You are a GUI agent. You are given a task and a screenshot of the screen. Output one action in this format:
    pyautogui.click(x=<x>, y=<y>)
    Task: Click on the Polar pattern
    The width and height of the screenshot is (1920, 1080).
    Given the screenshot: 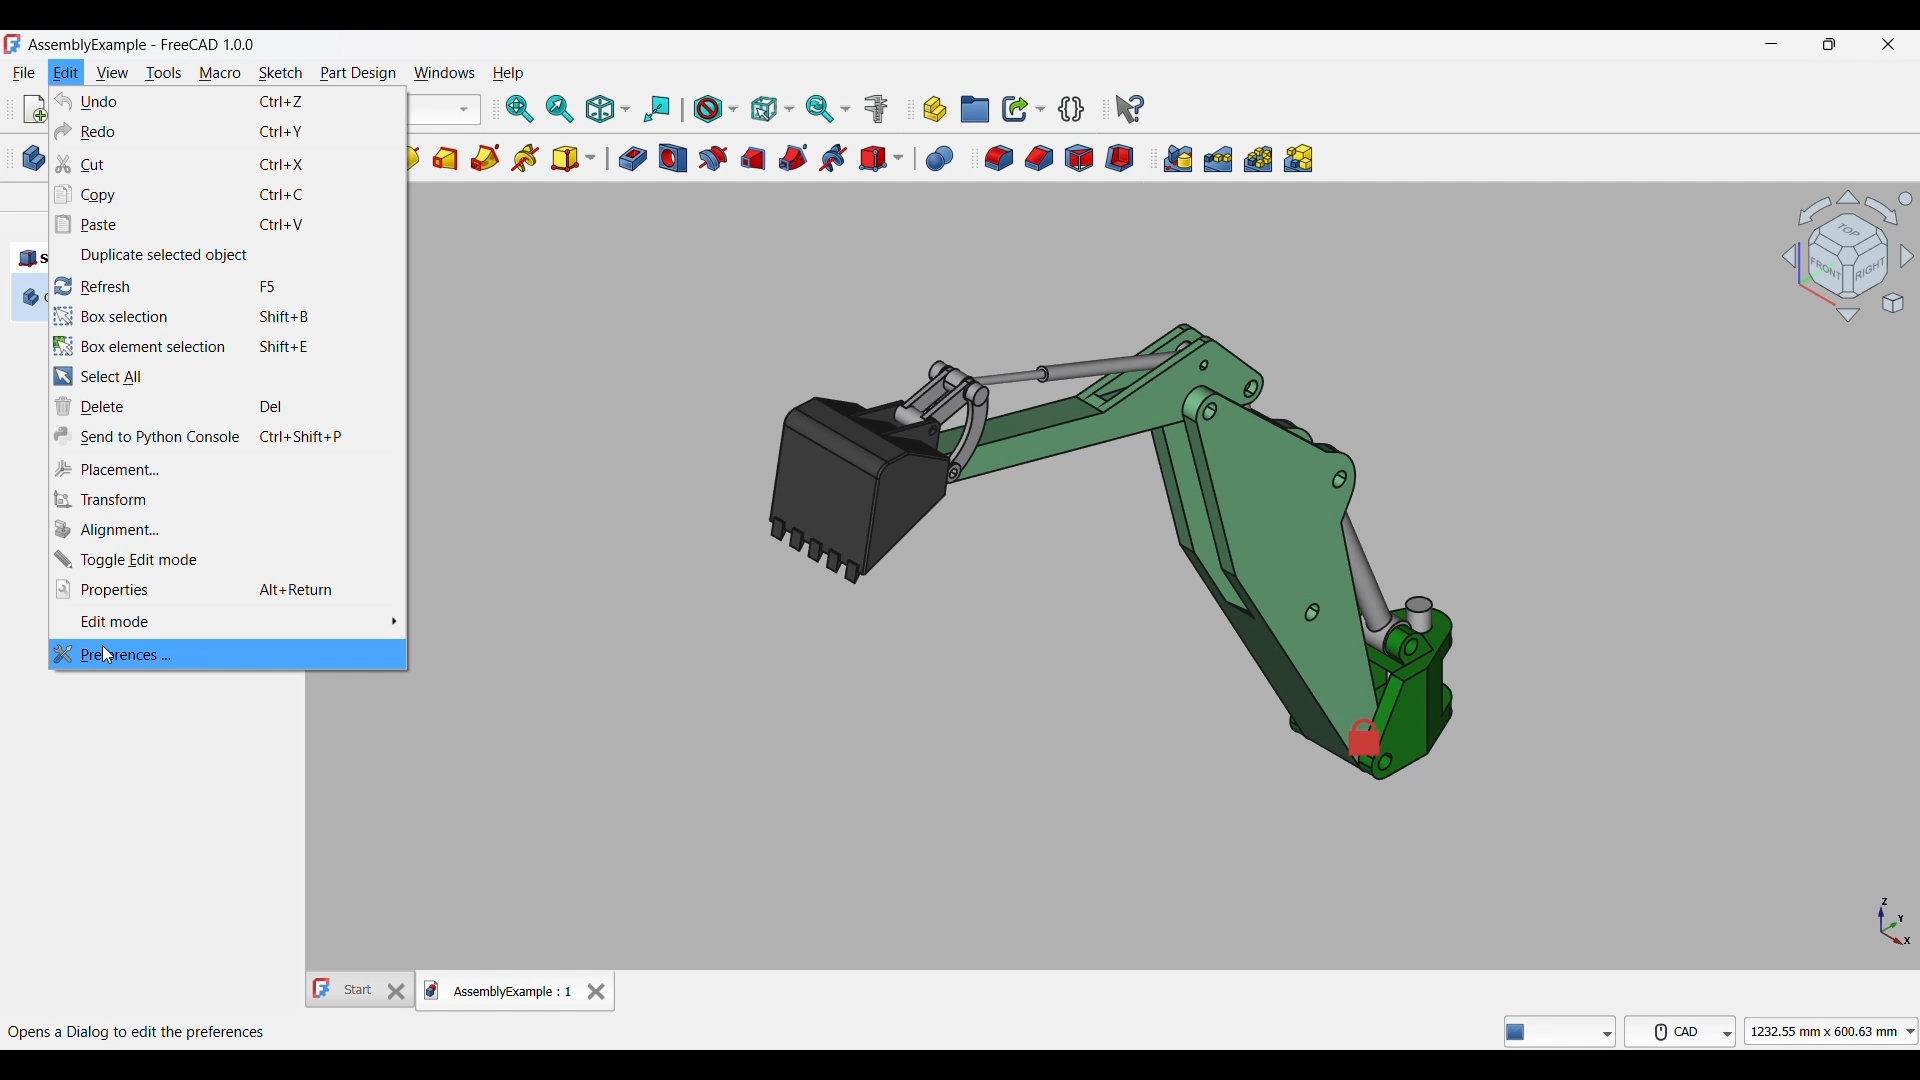 What is the action you would take?
    pyautogui.click(x=1259, y=159)
    